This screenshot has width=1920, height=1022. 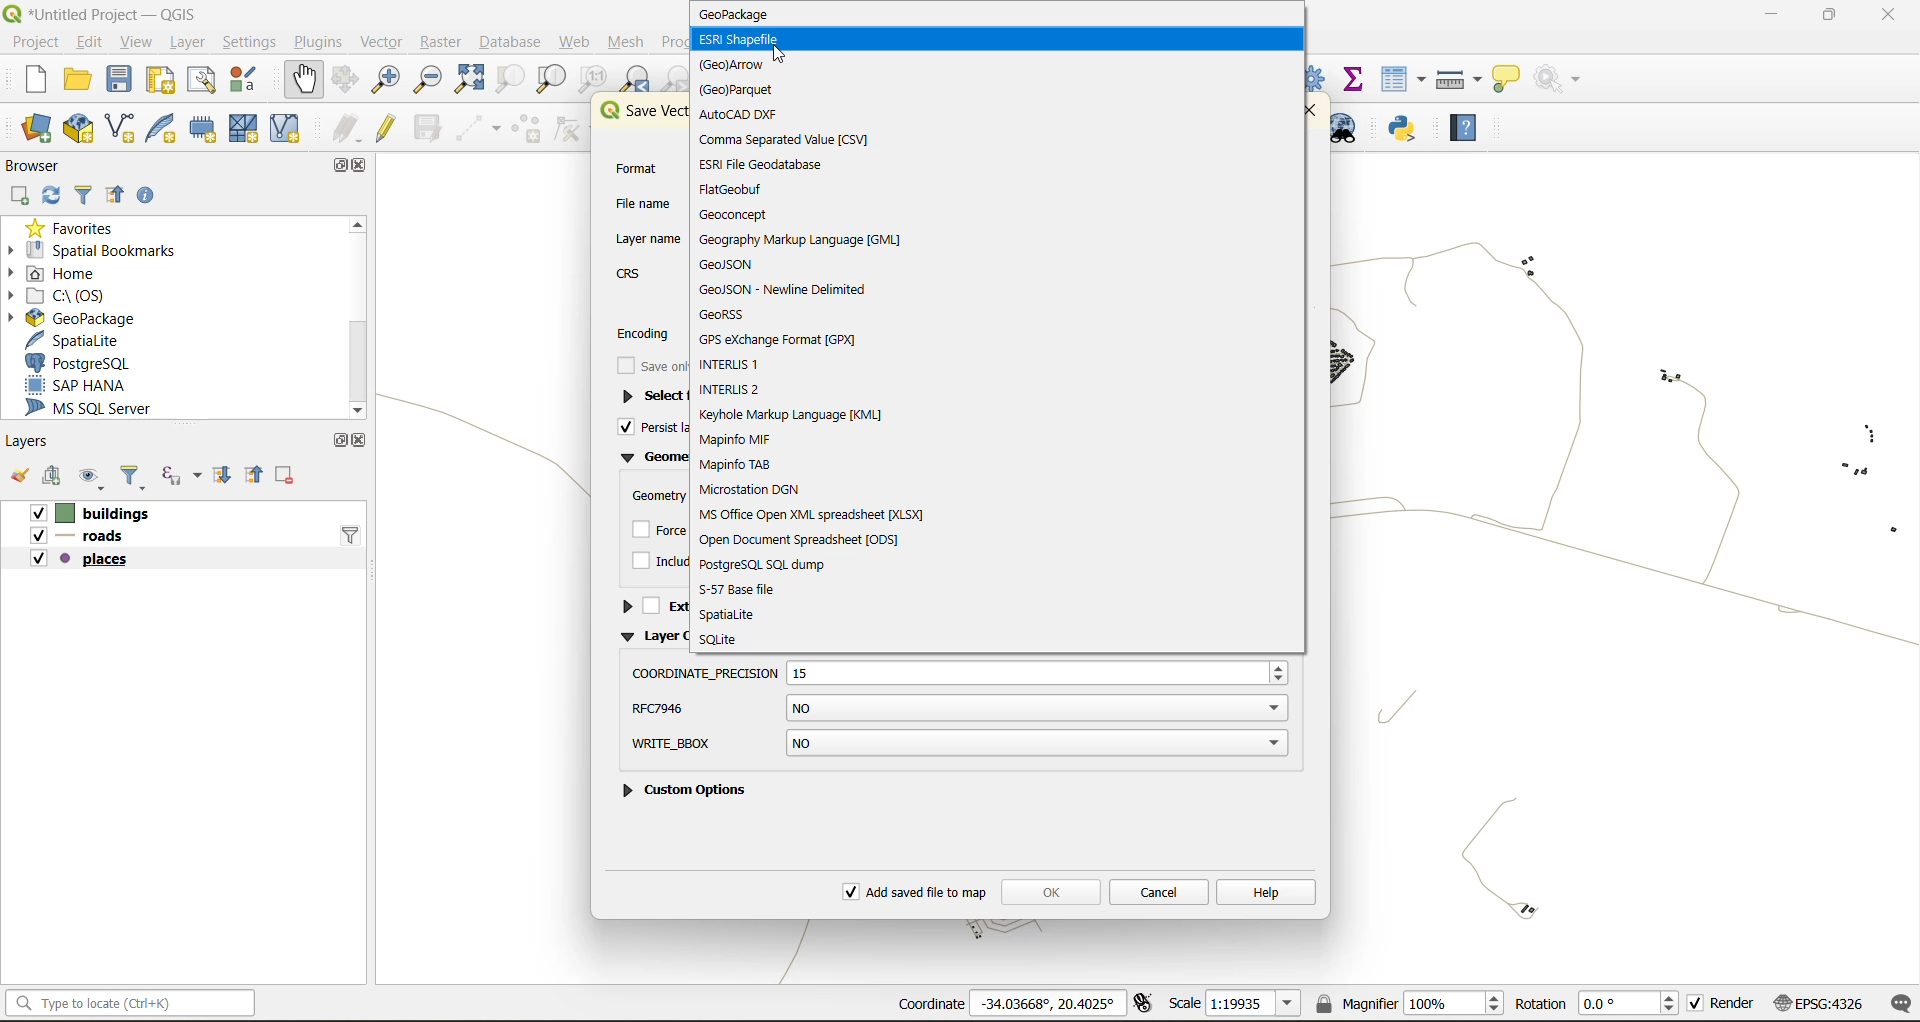 I want to click on collapse all, so click(x=259, y=477).